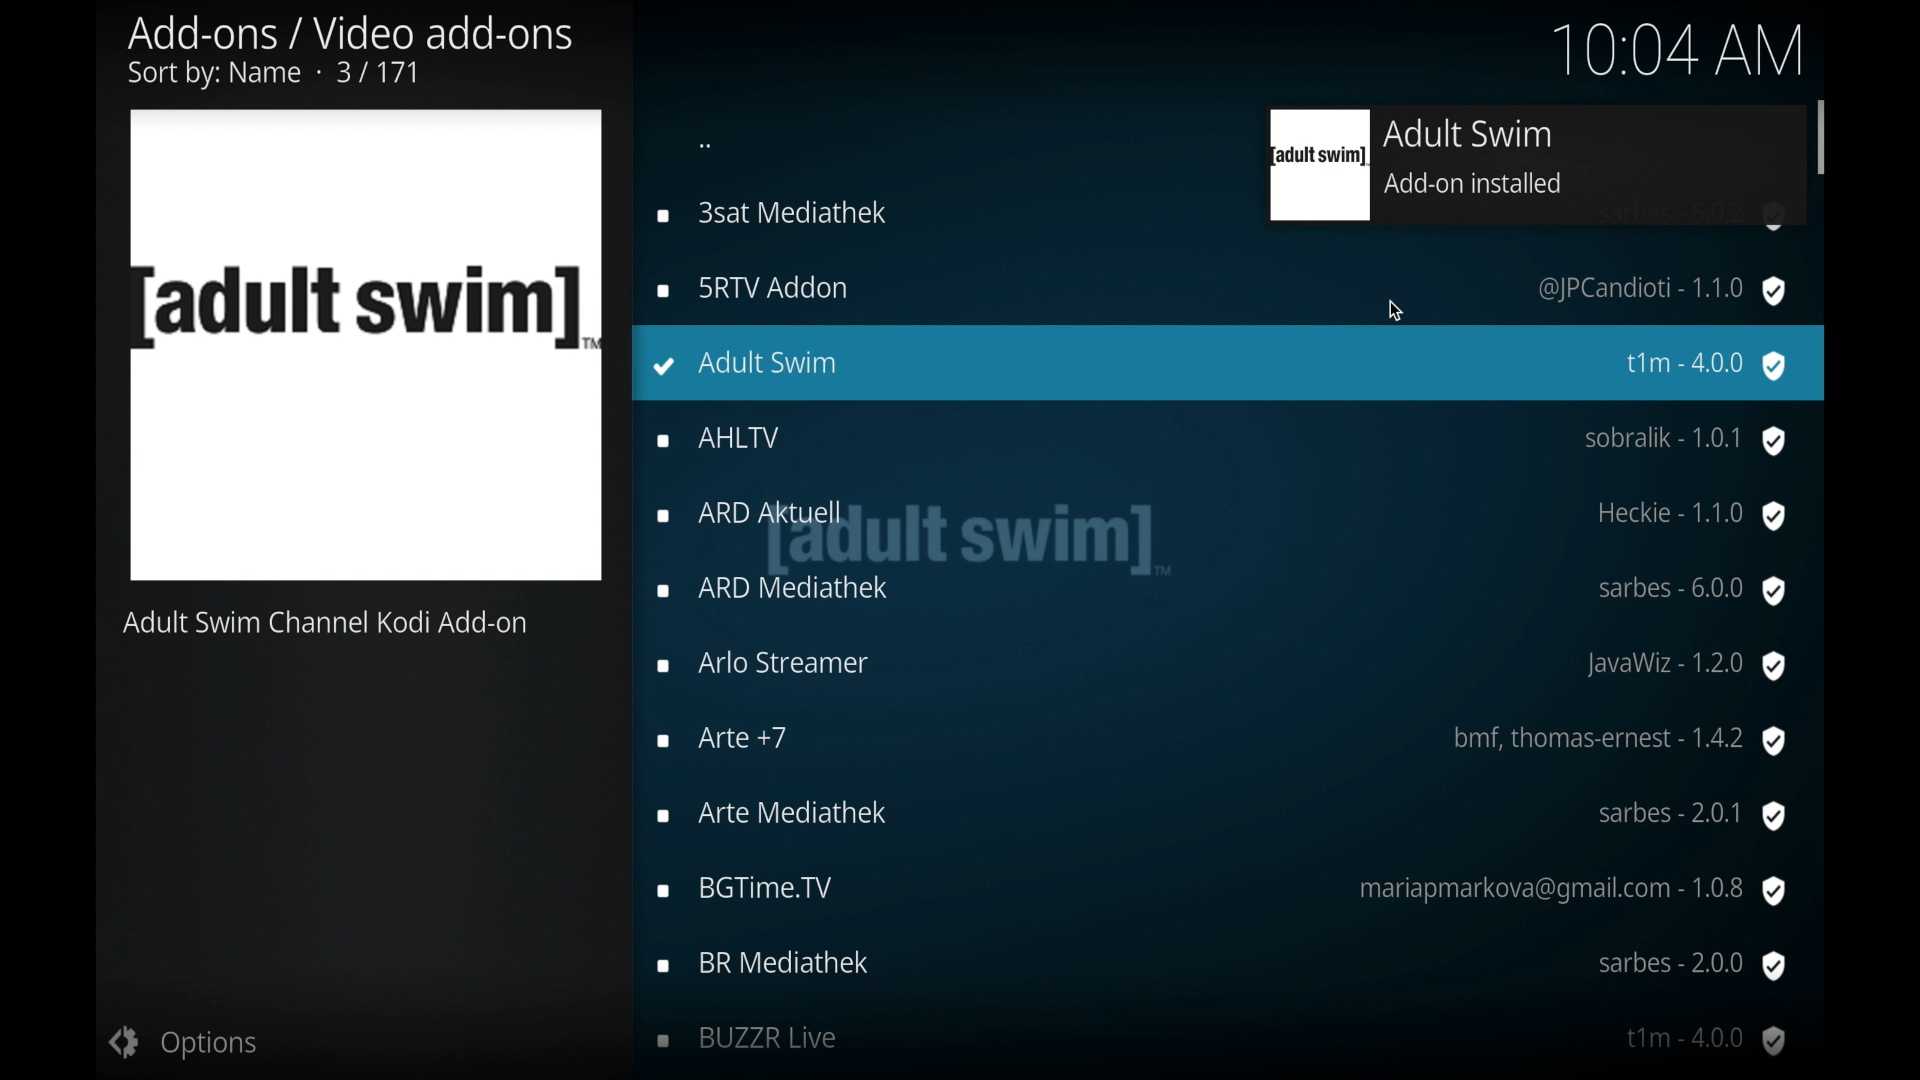 This screenshot has height=1080, width=1920. I want to click on arte, so click(1224, 816).